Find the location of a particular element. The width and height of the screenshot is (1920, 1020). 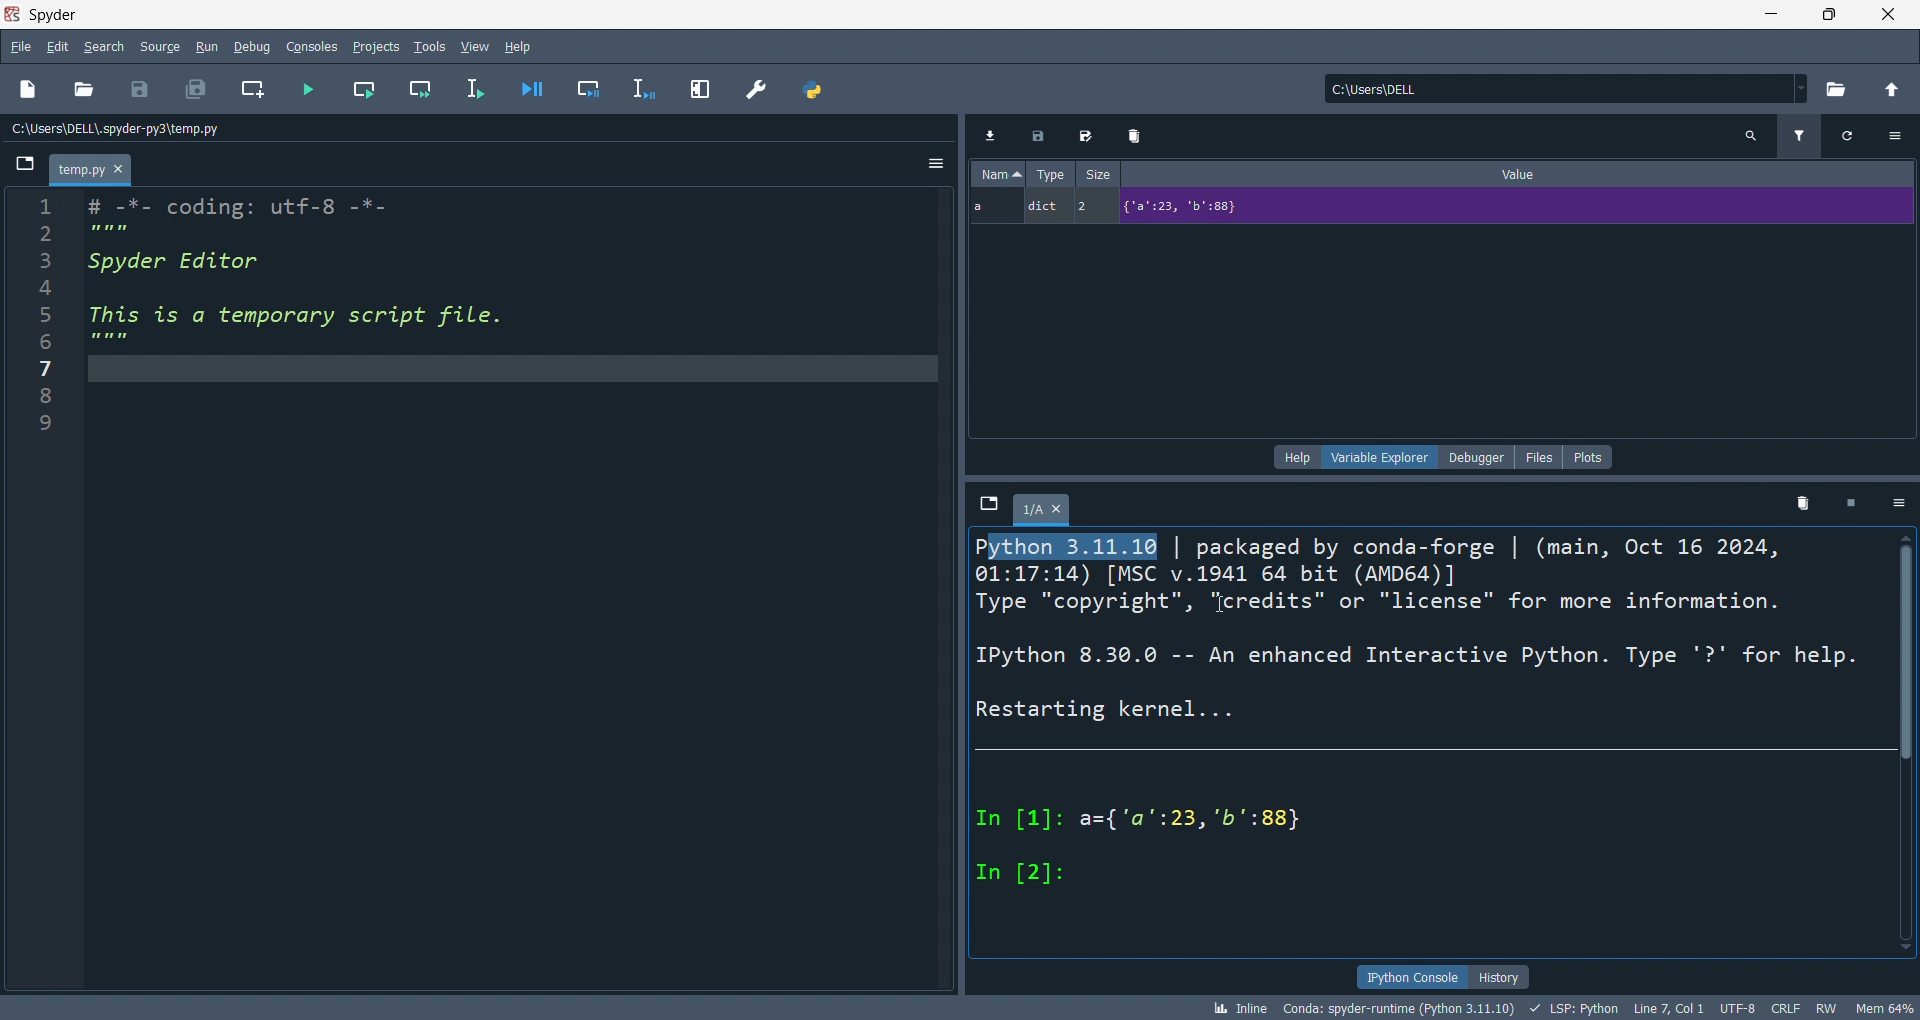

conda: spyder-runtime (Python 3.11.10) is located at coordinates (1394, 1010).